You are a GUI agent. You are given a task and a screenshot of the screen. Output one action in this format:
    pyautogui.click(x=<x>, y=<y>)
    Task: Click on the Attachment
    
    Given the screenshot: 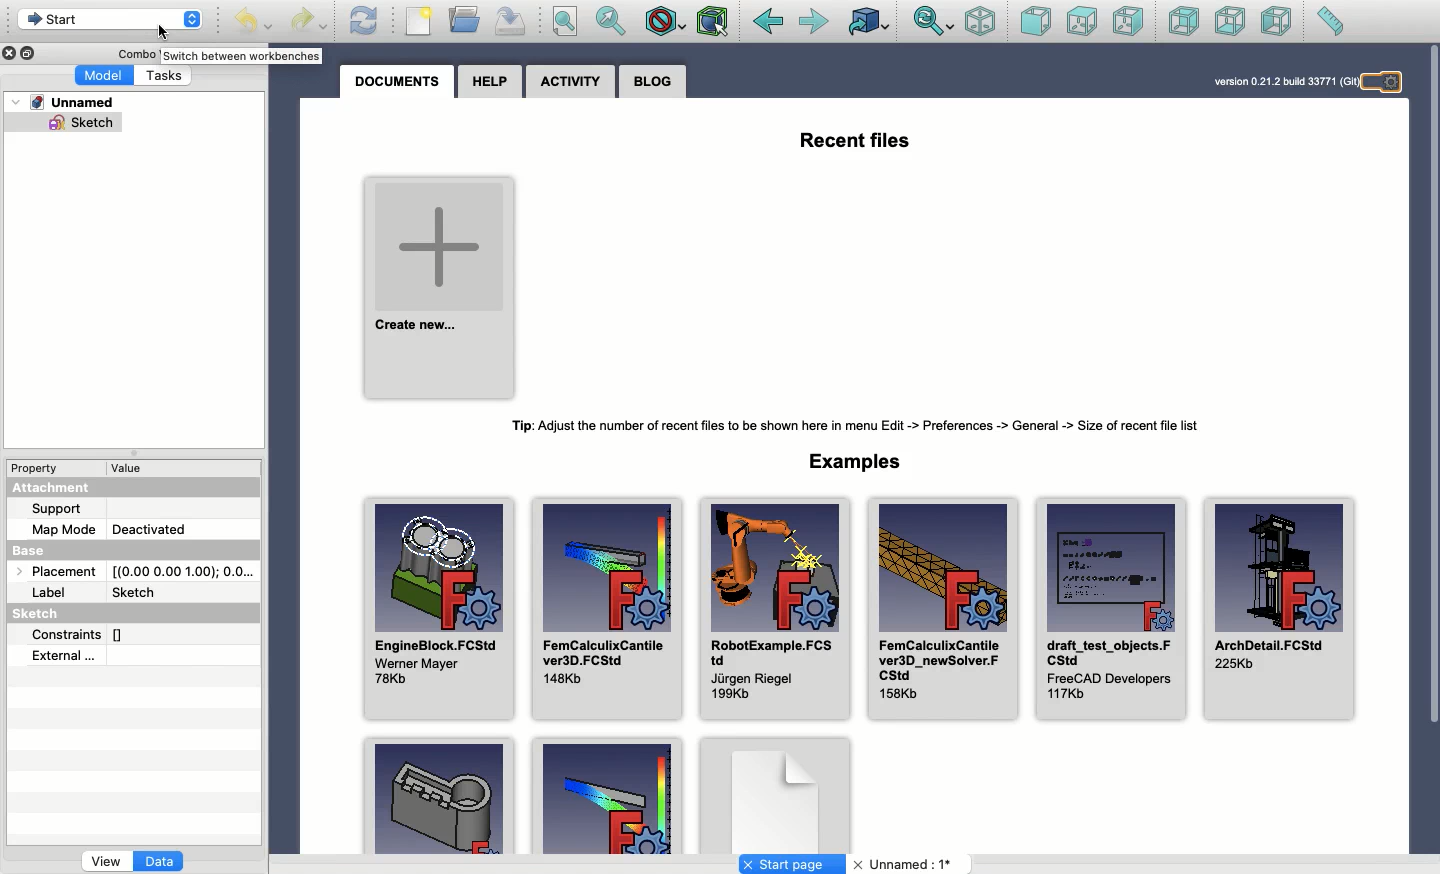 What is the action you would take?
    pyautogui.click(x=47, y=490)
    